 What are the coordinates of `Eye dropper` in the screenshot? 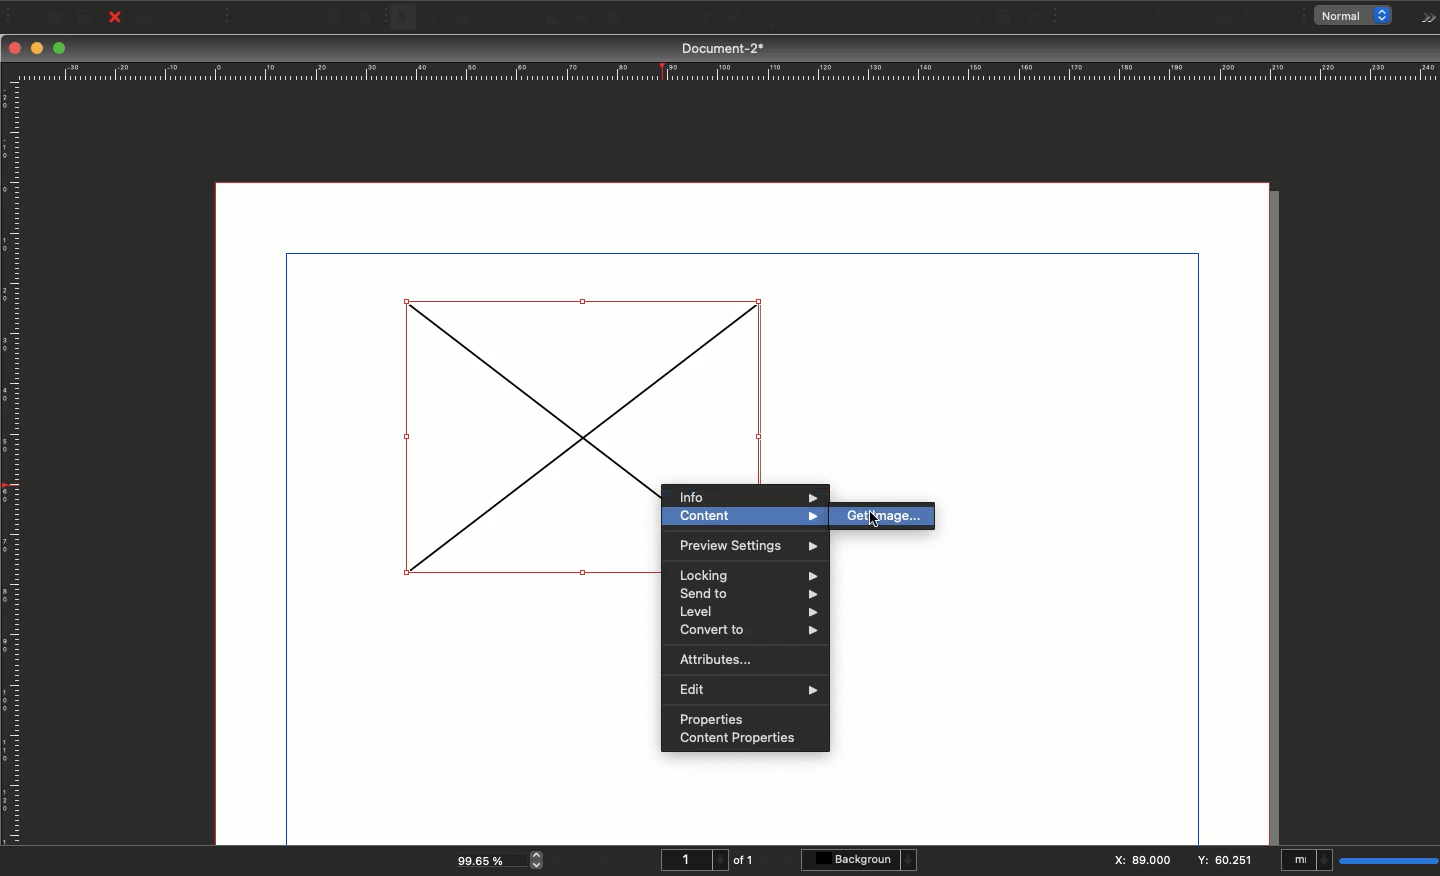 It's located at (1033, 18).